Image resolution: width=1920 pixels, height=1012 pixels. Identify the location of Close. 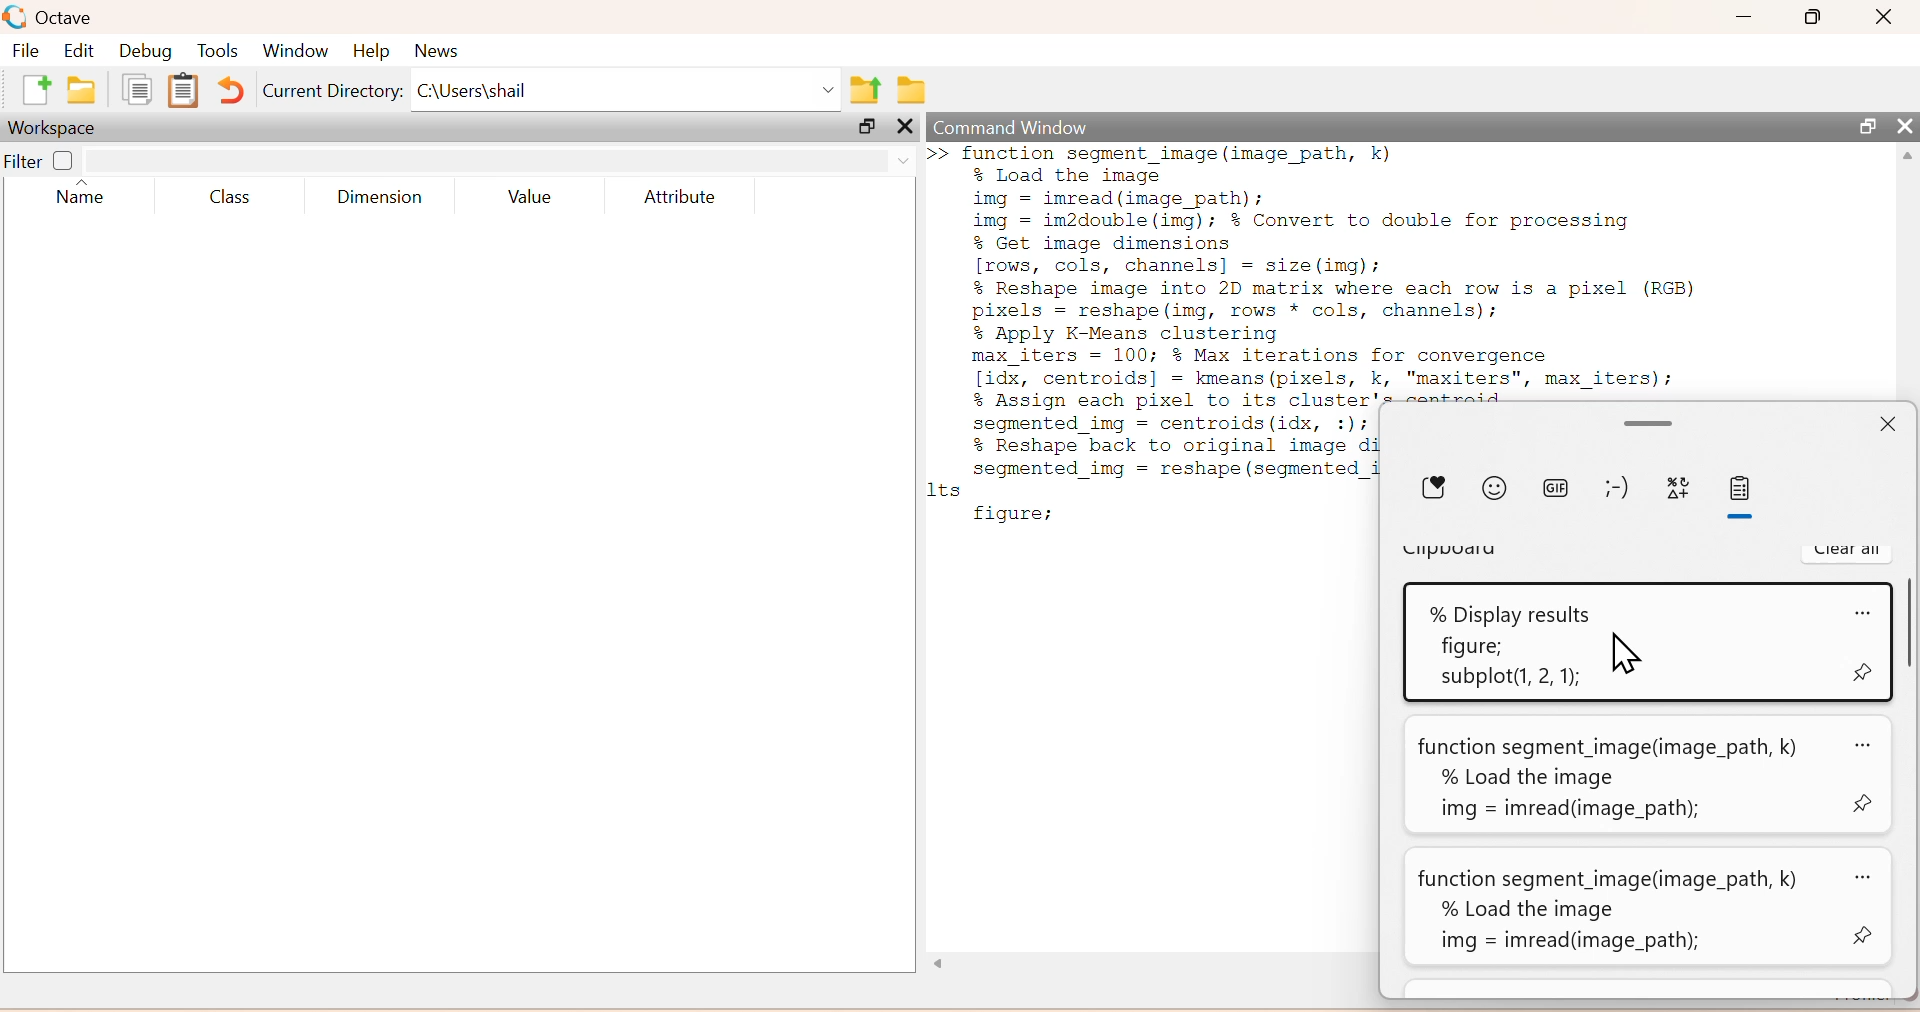
(1883, 17).